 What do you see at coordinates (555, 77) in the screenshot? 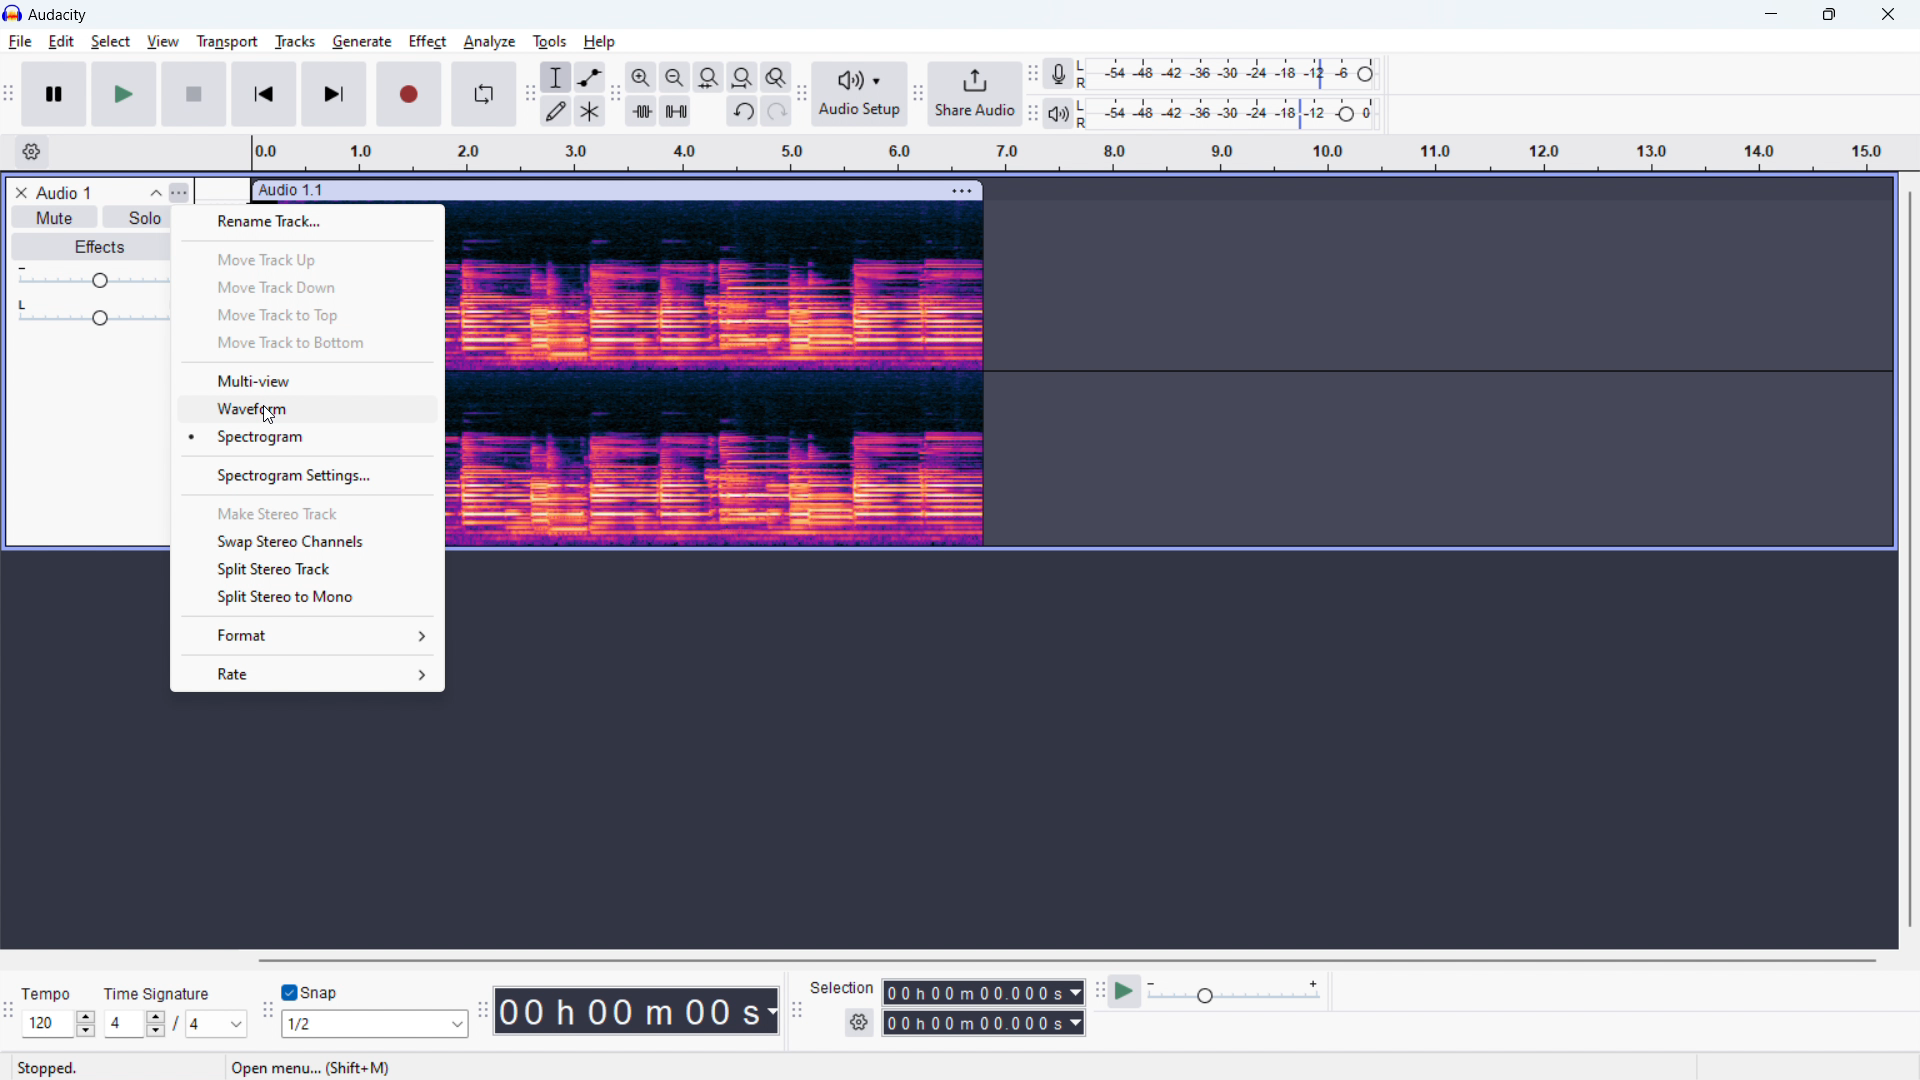
I see `selection tool` at bounding box center [555, 77].